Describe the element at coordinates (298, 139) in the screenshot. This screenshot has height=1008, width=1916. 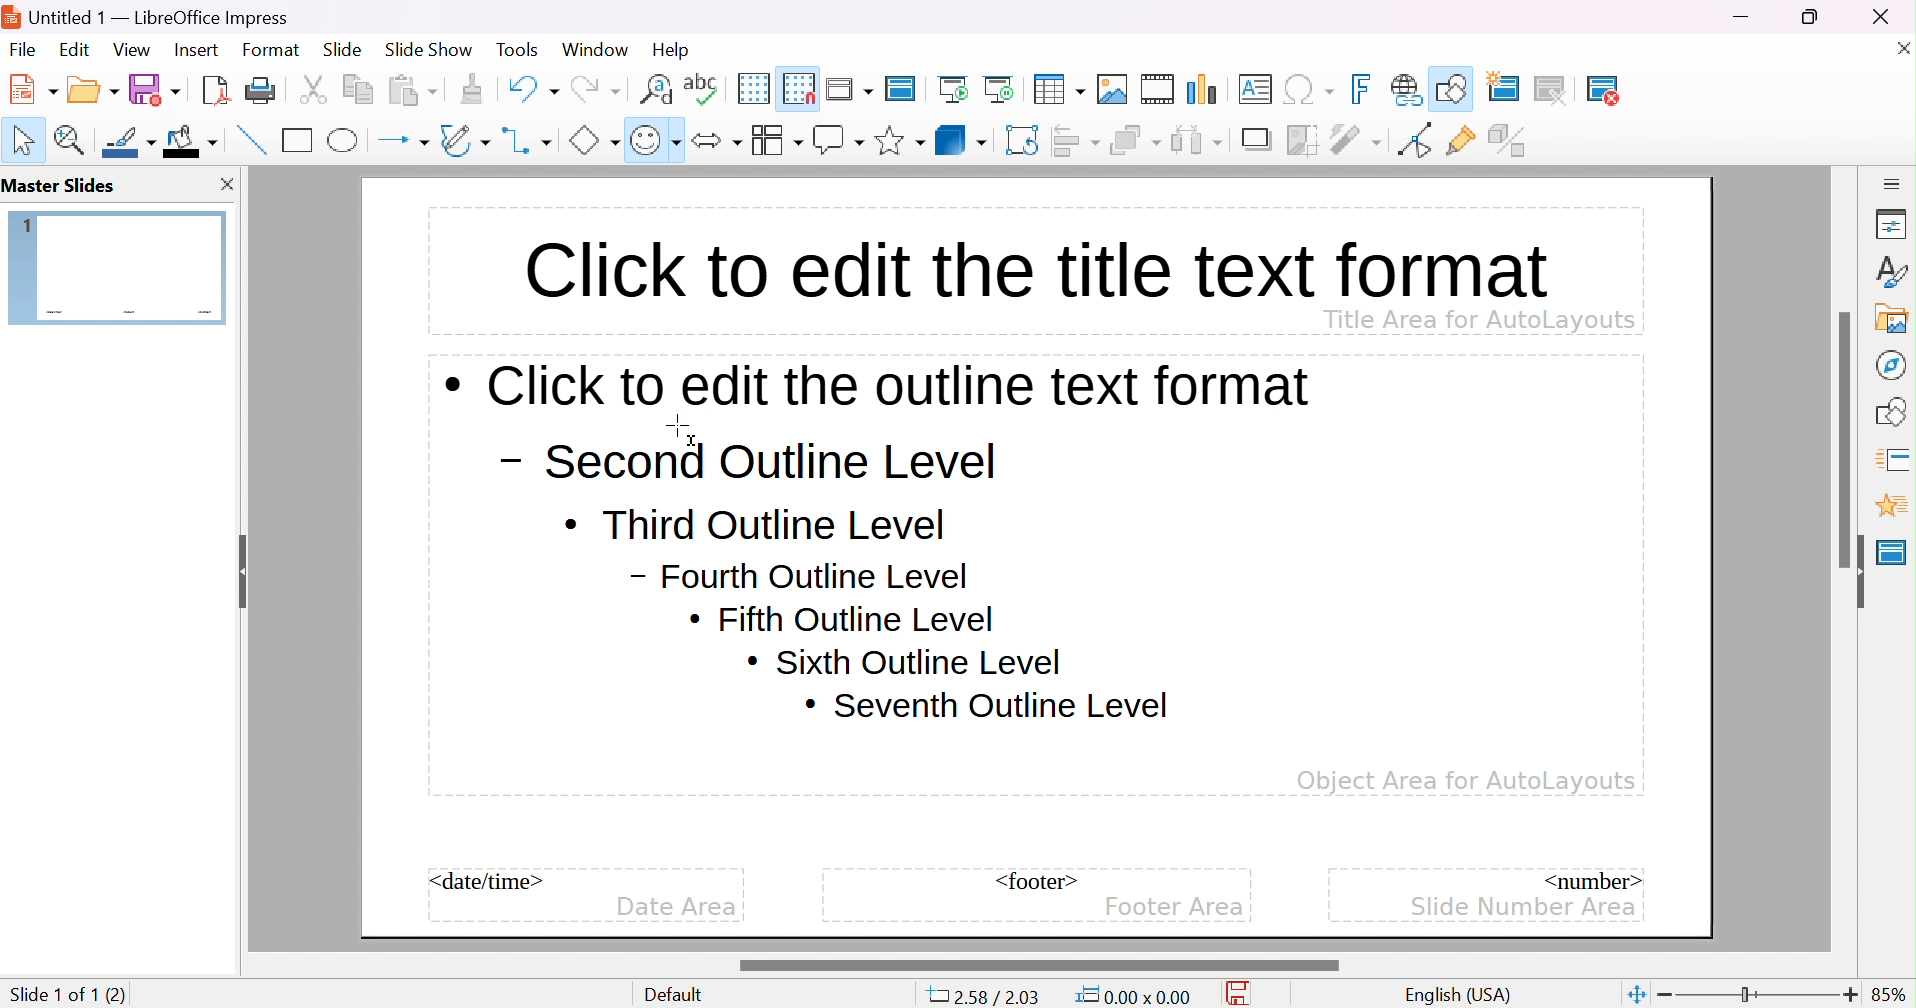
I see `rectangle` at that location.